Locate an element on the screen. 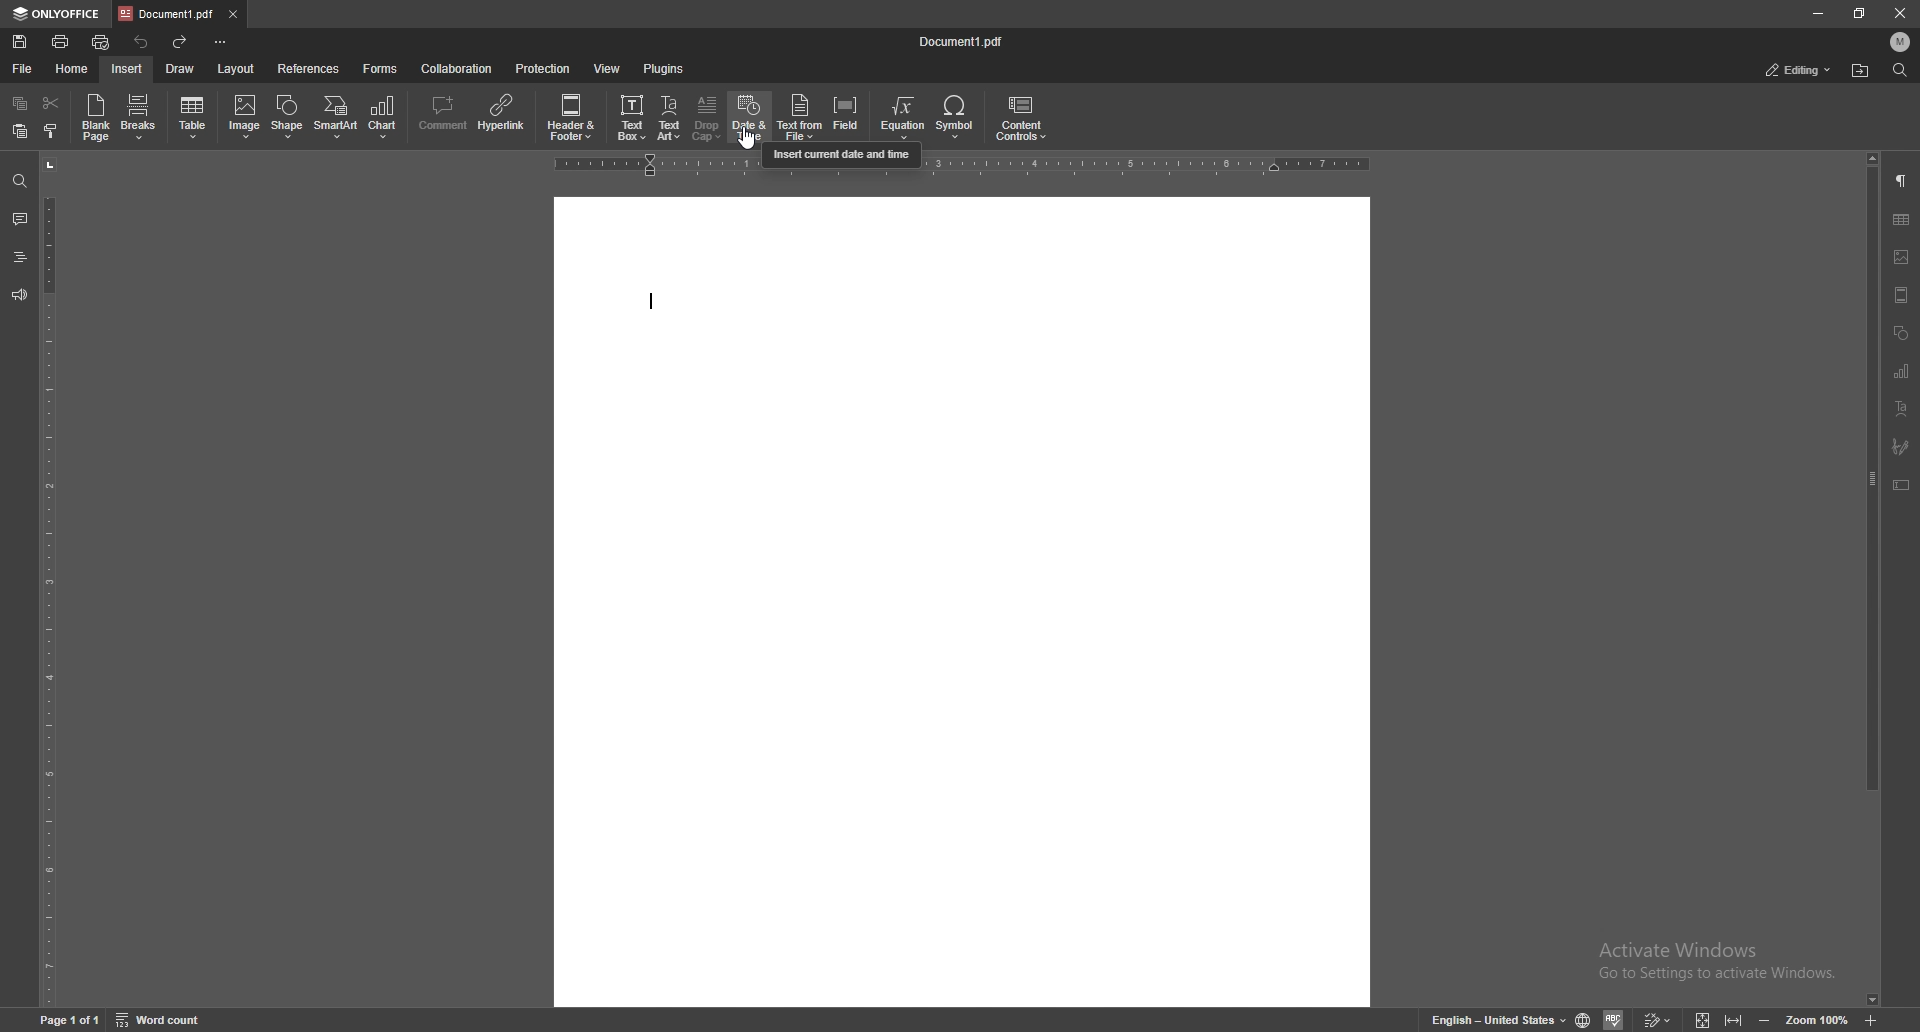  page 1 of 1 is located at coordinates (69, 1021).